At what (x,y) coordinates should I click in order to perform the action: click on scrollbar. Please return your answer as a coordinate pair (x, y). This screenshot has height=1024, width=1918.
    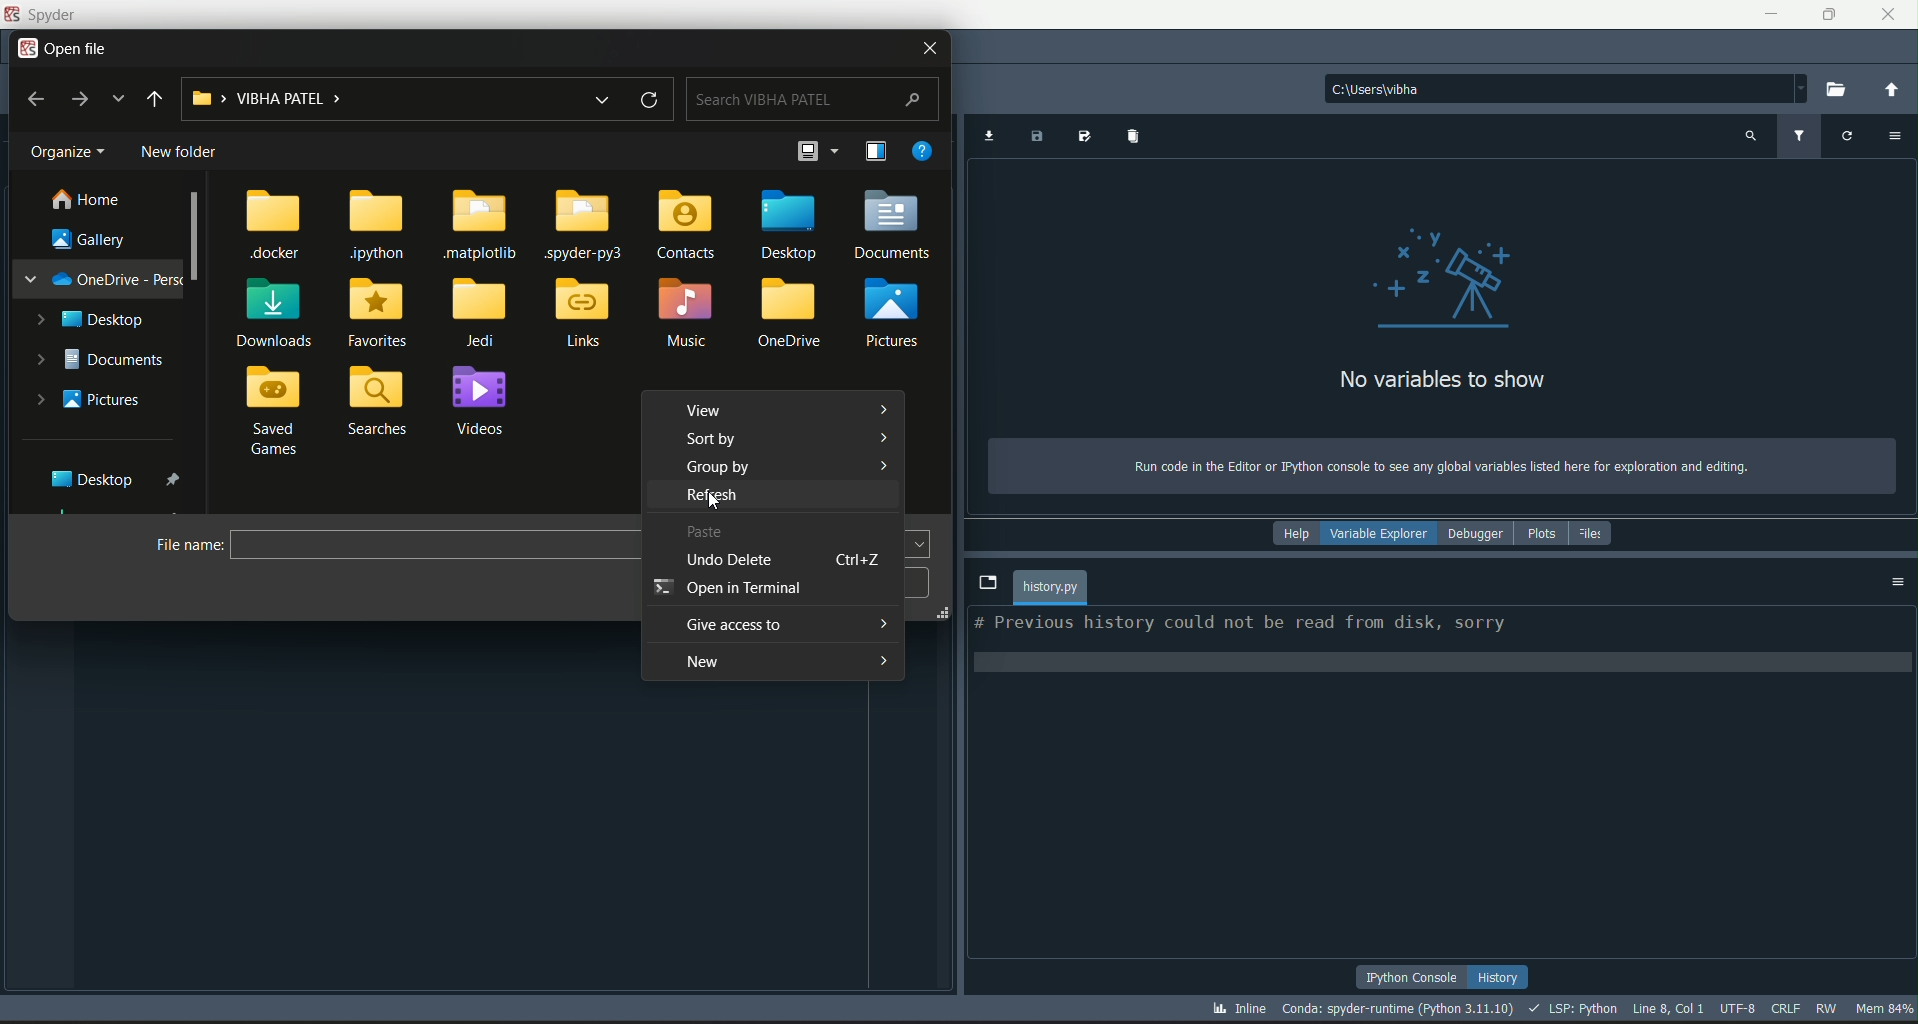
    Looking at the image, I should click on (197, 238).